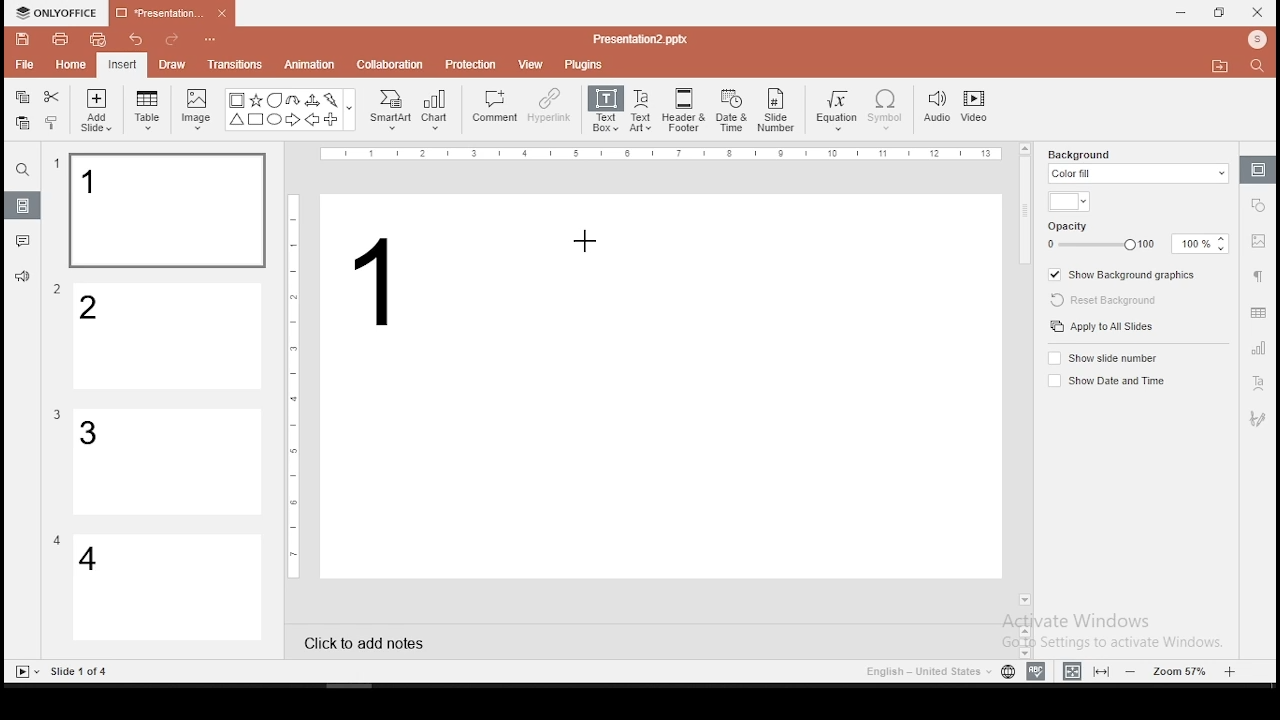 Image resolution: width=1280 pixels, height=720 pixels. Describe the element at coordinates (370, 641) in the screenshot. I see `click to add notes` at that location.